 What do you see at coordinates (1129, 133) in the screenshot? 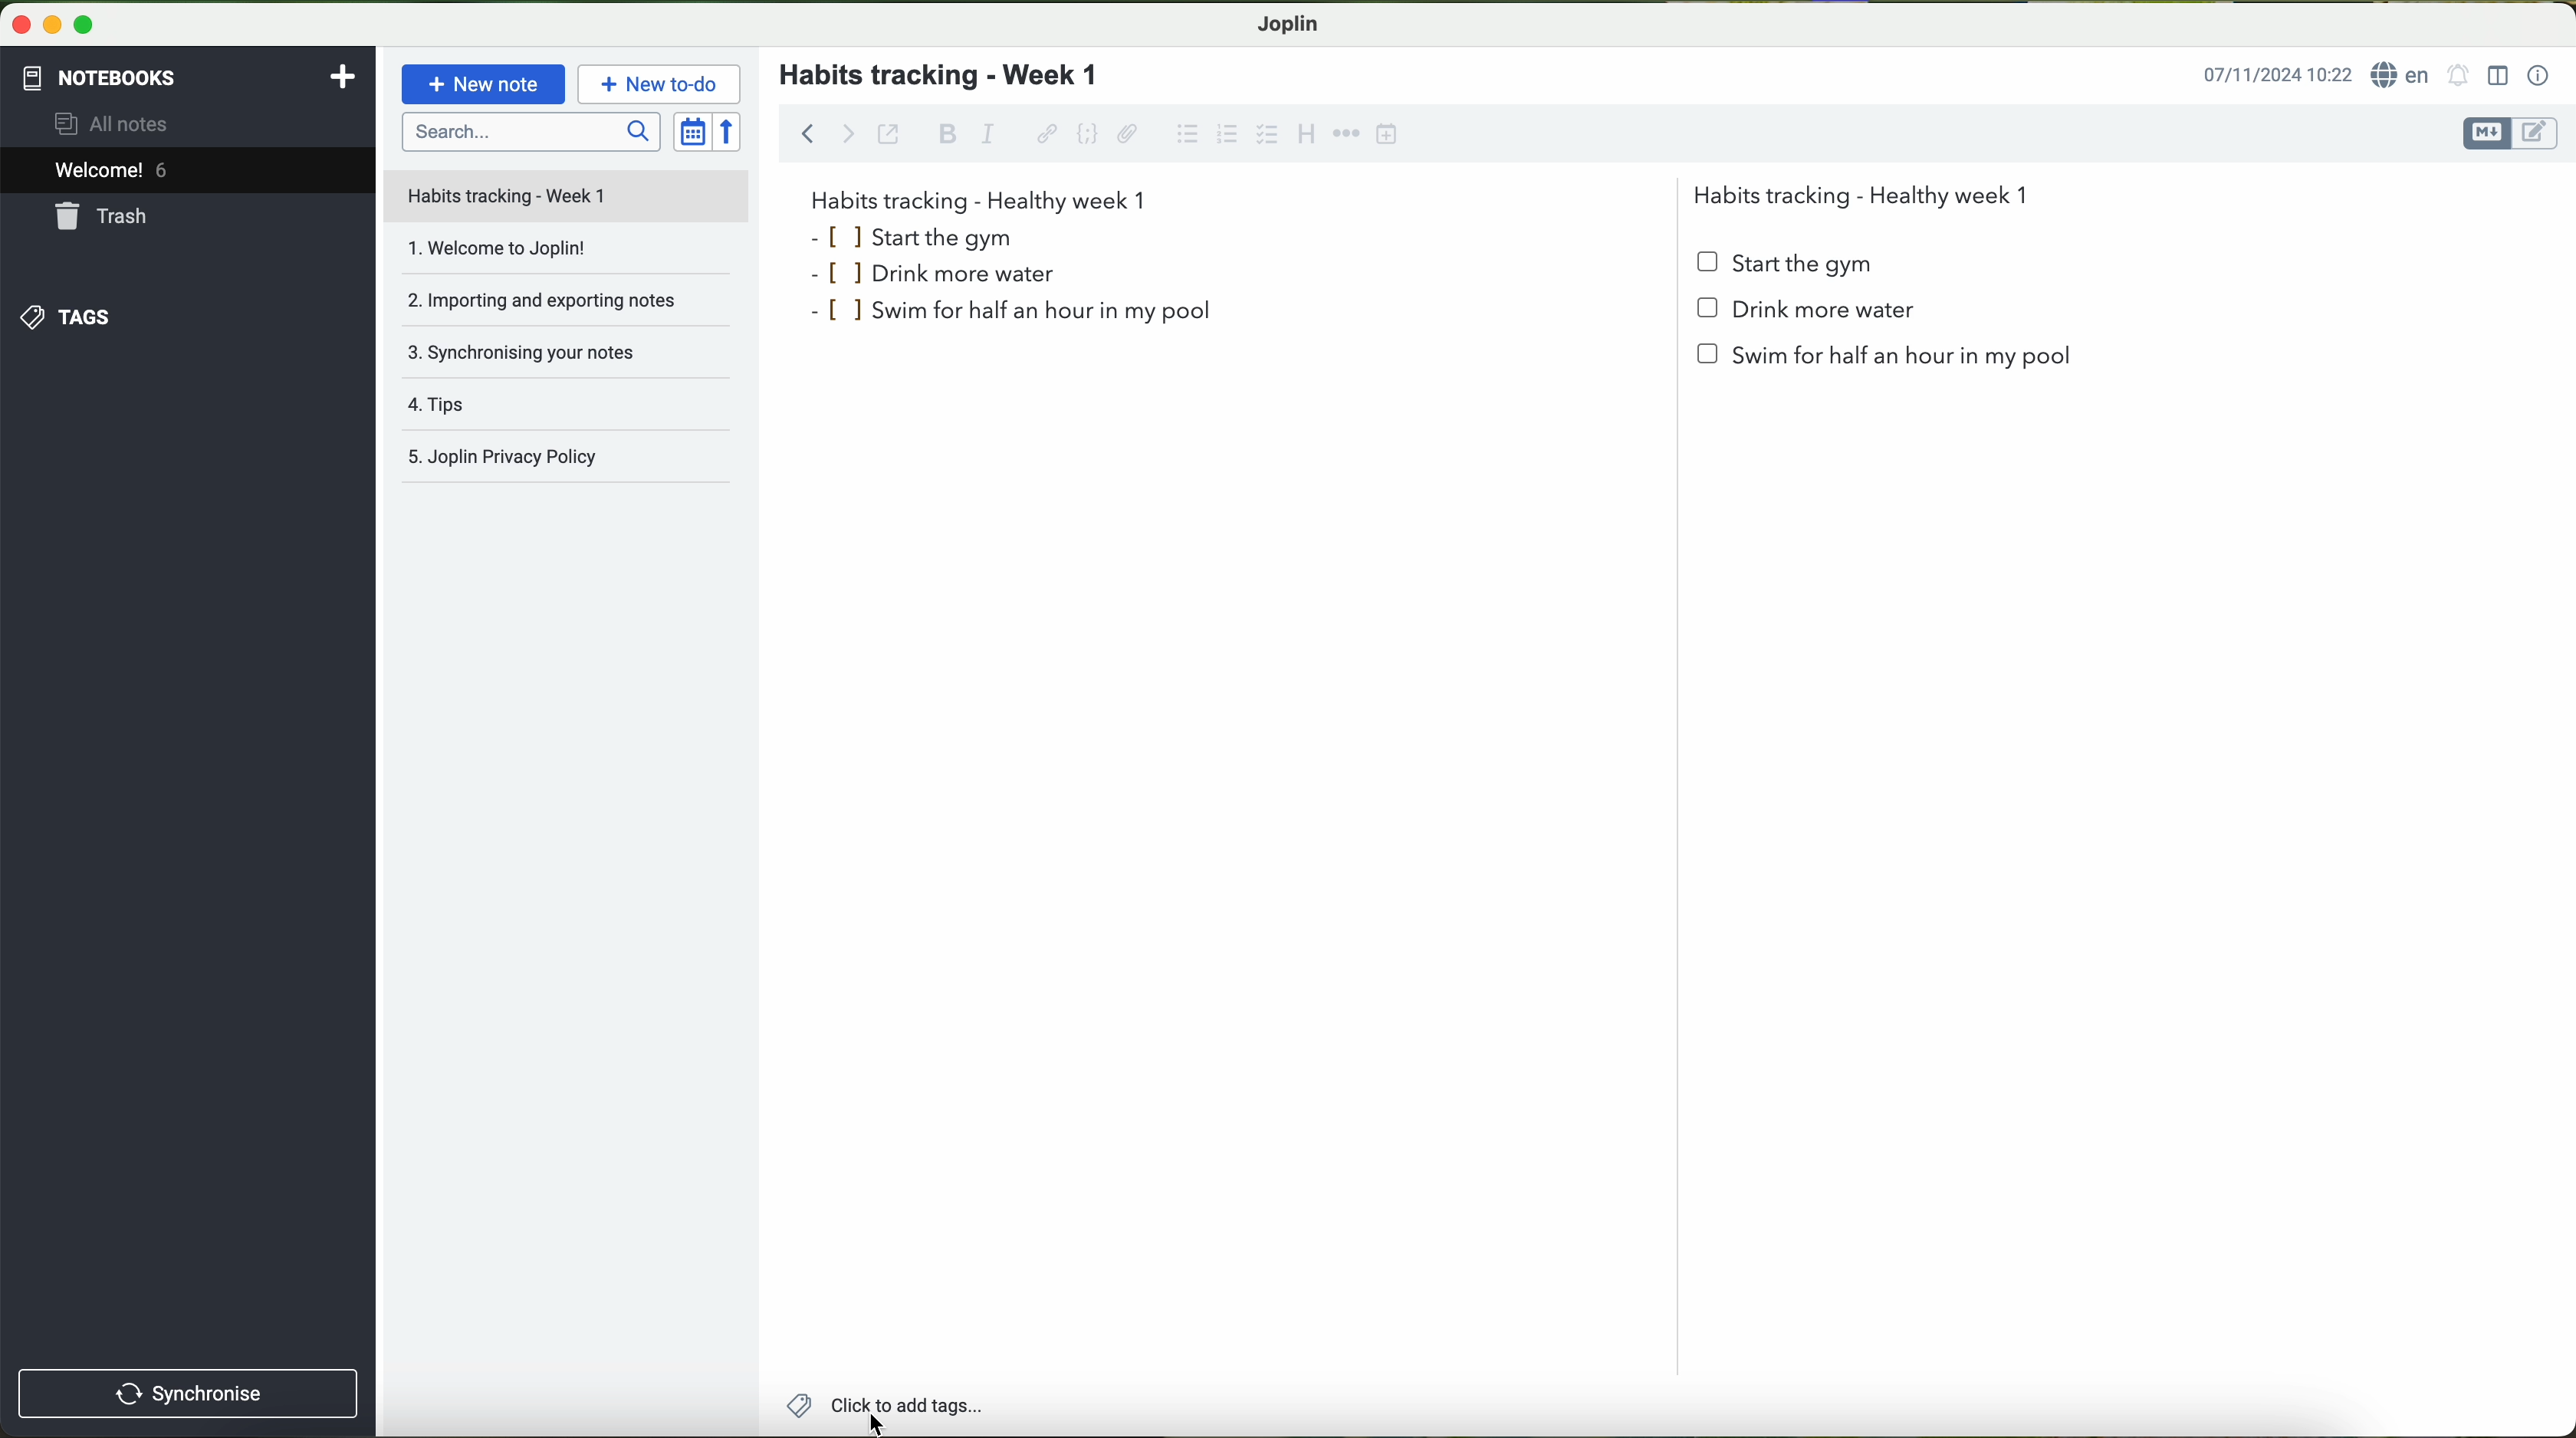
I see `attach file` at bounding box center [1129, 133].